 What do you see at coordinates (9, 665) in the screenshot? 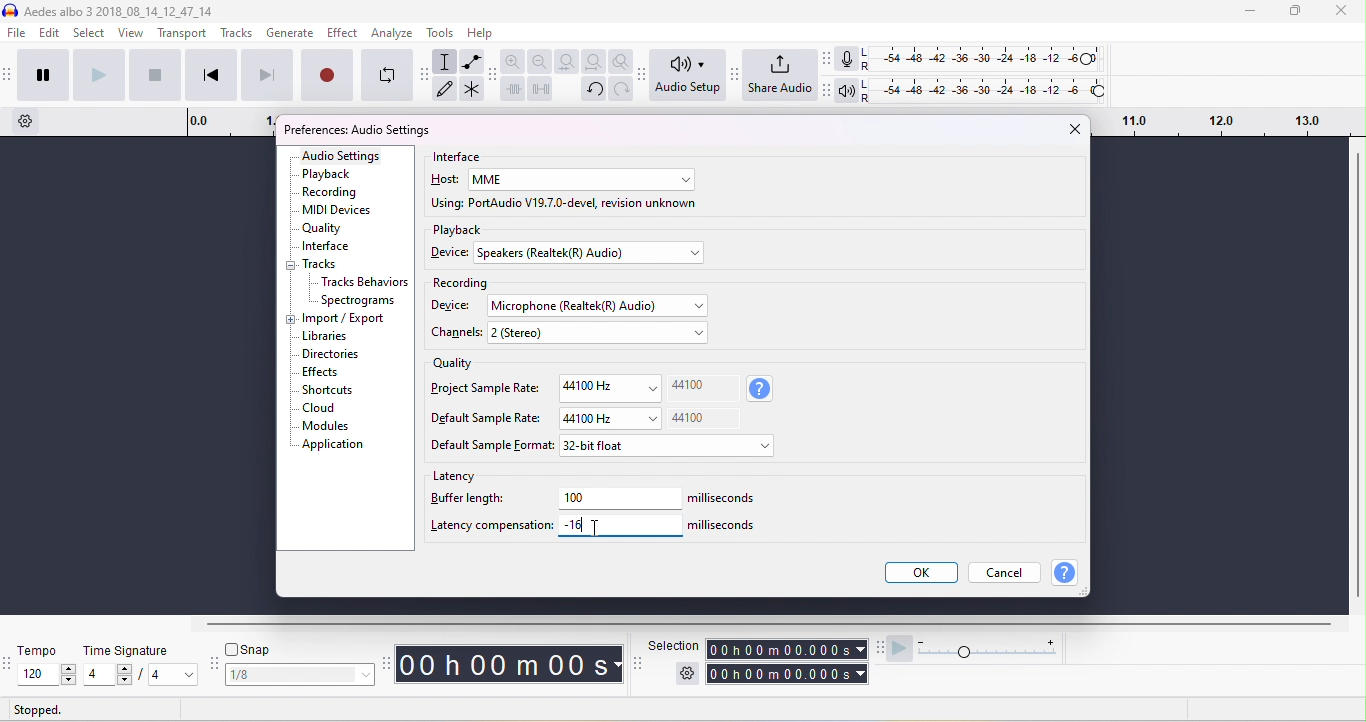
I see `audacity tempo toolbar` at bounding box center [9, 665].